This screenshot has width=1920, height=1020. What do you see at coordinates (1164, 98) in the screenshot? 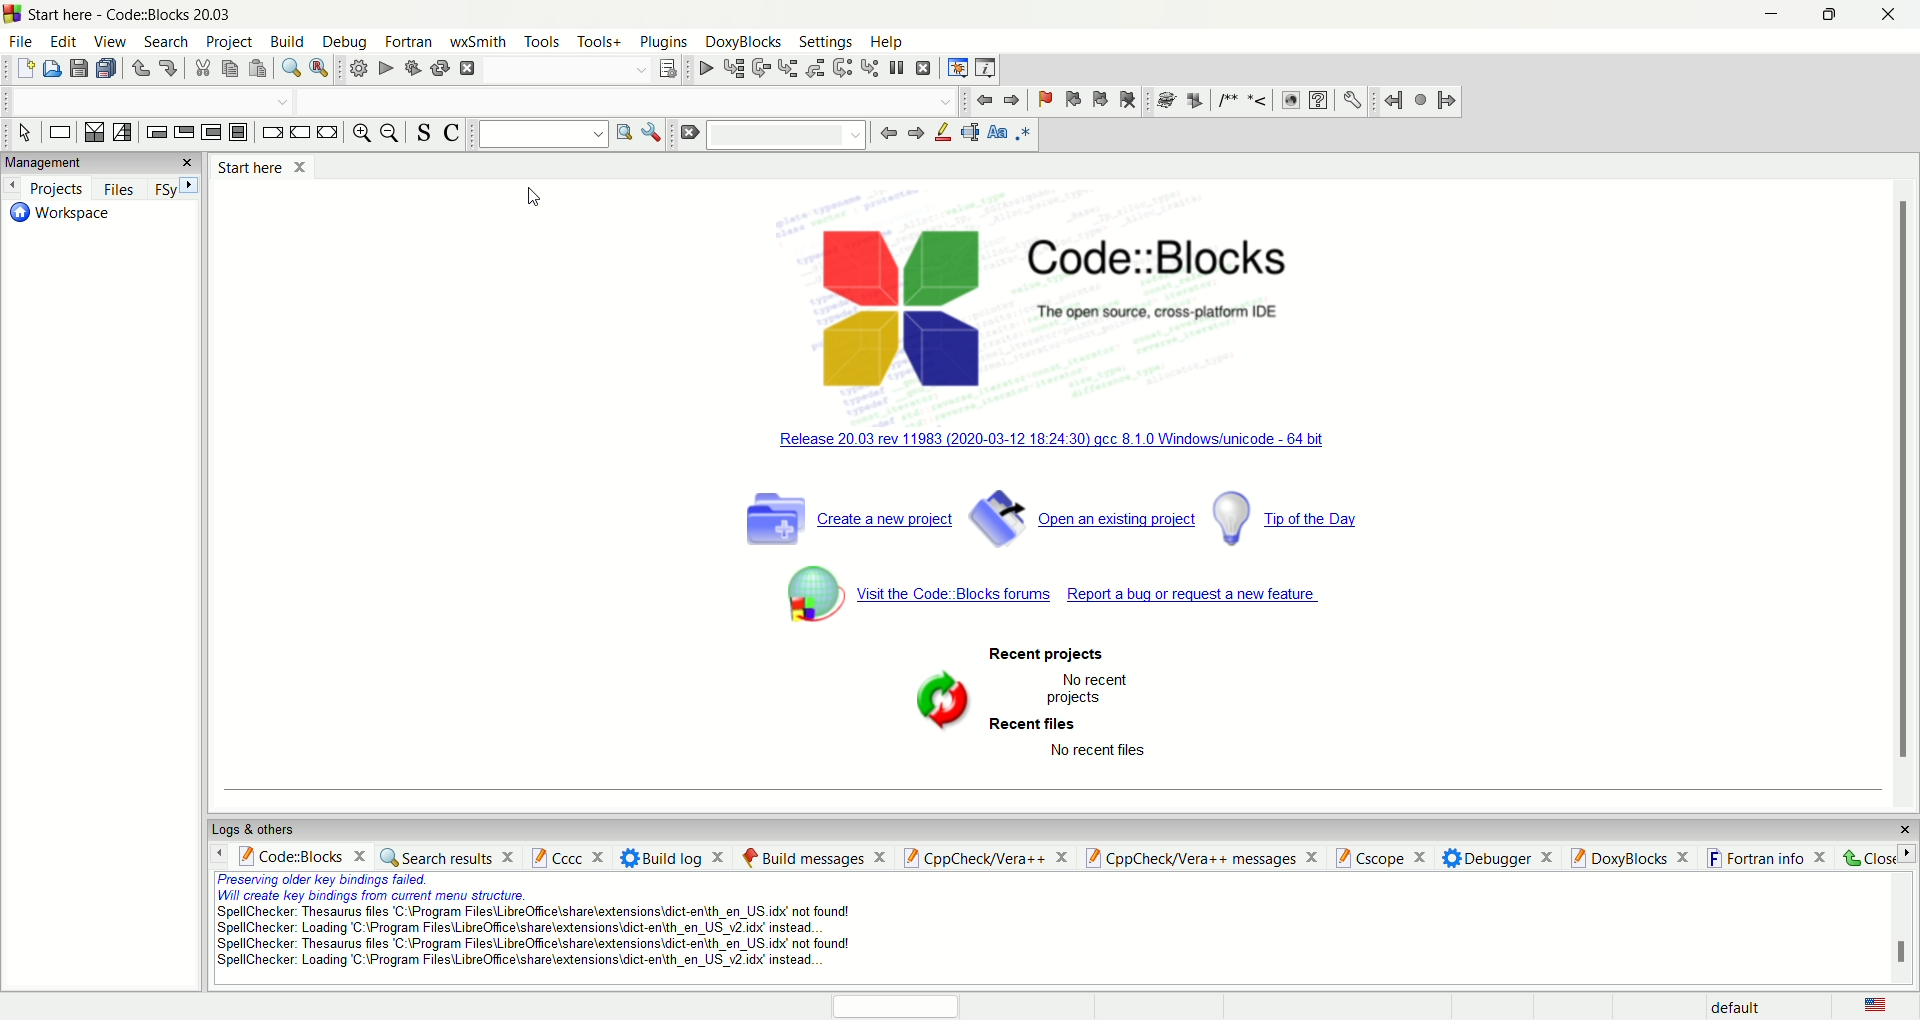
I see `Run doxywizard` at bounding box center [1164, 98].